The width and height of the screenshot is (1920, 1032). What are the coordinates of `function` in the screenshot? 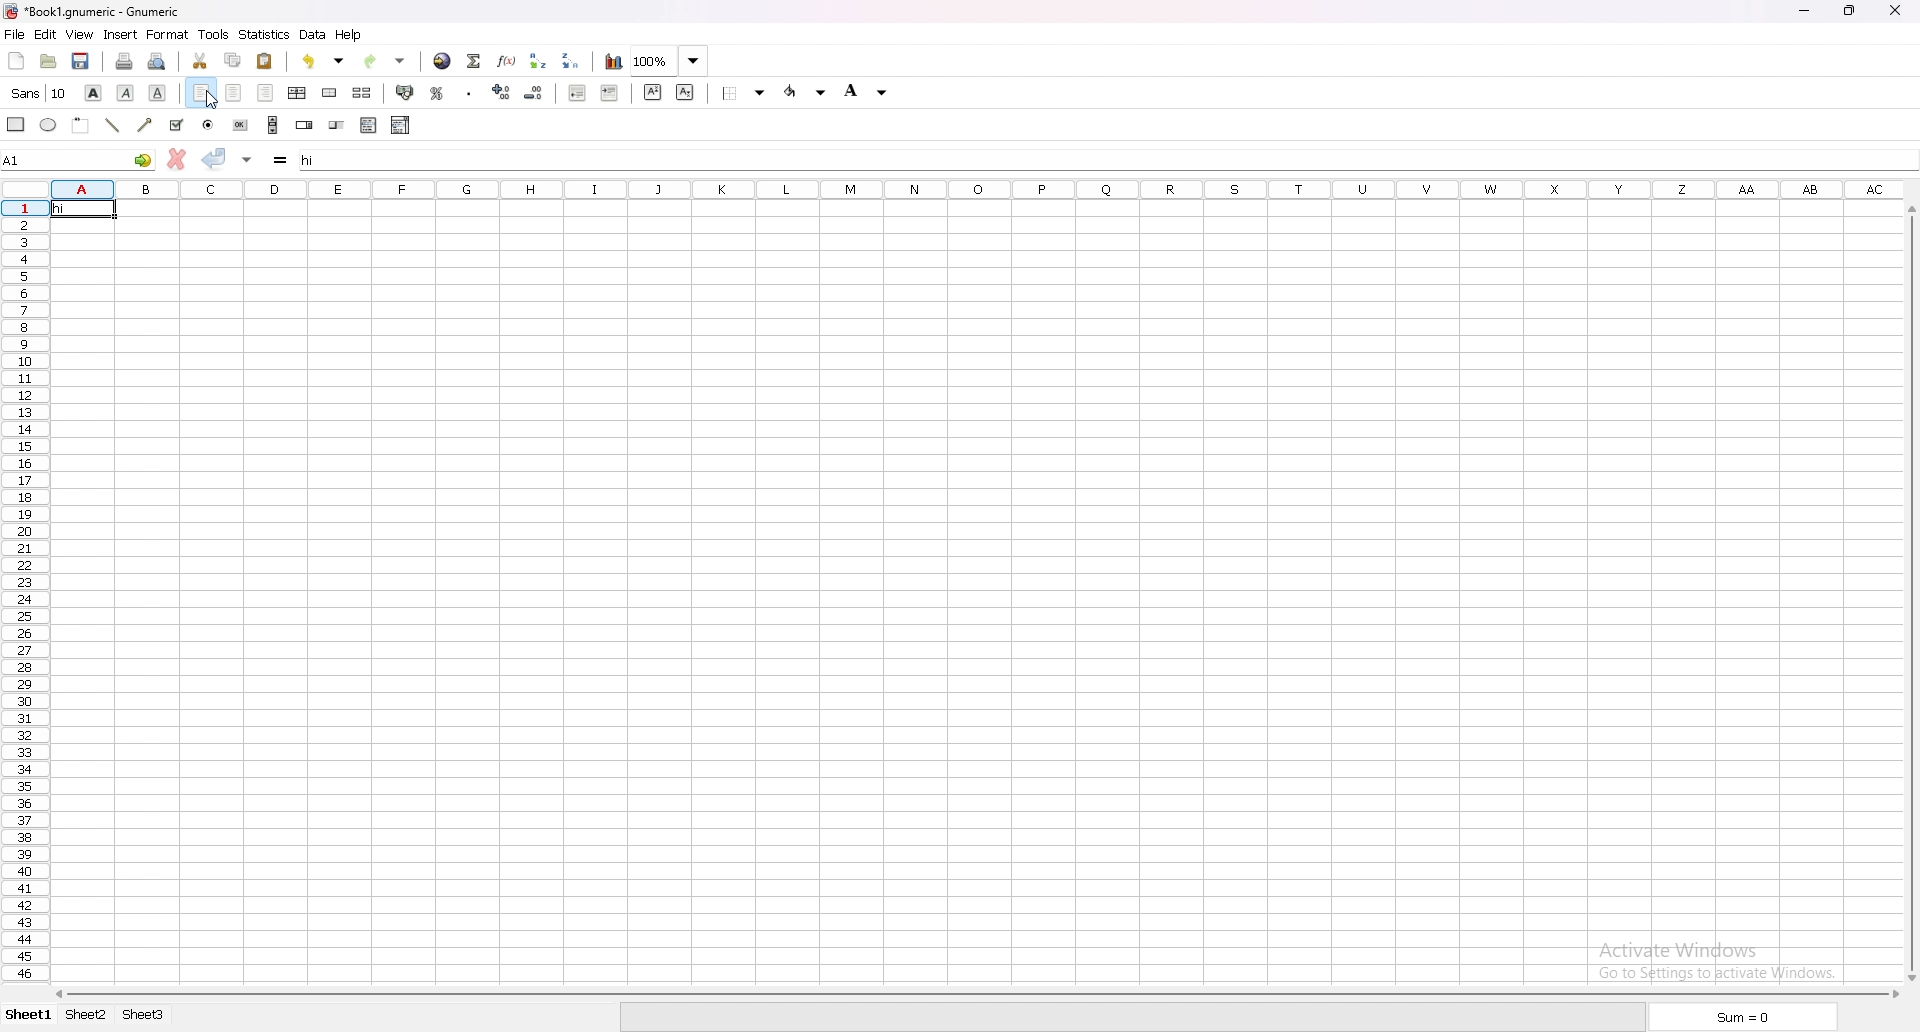 It's located at (505, 61).